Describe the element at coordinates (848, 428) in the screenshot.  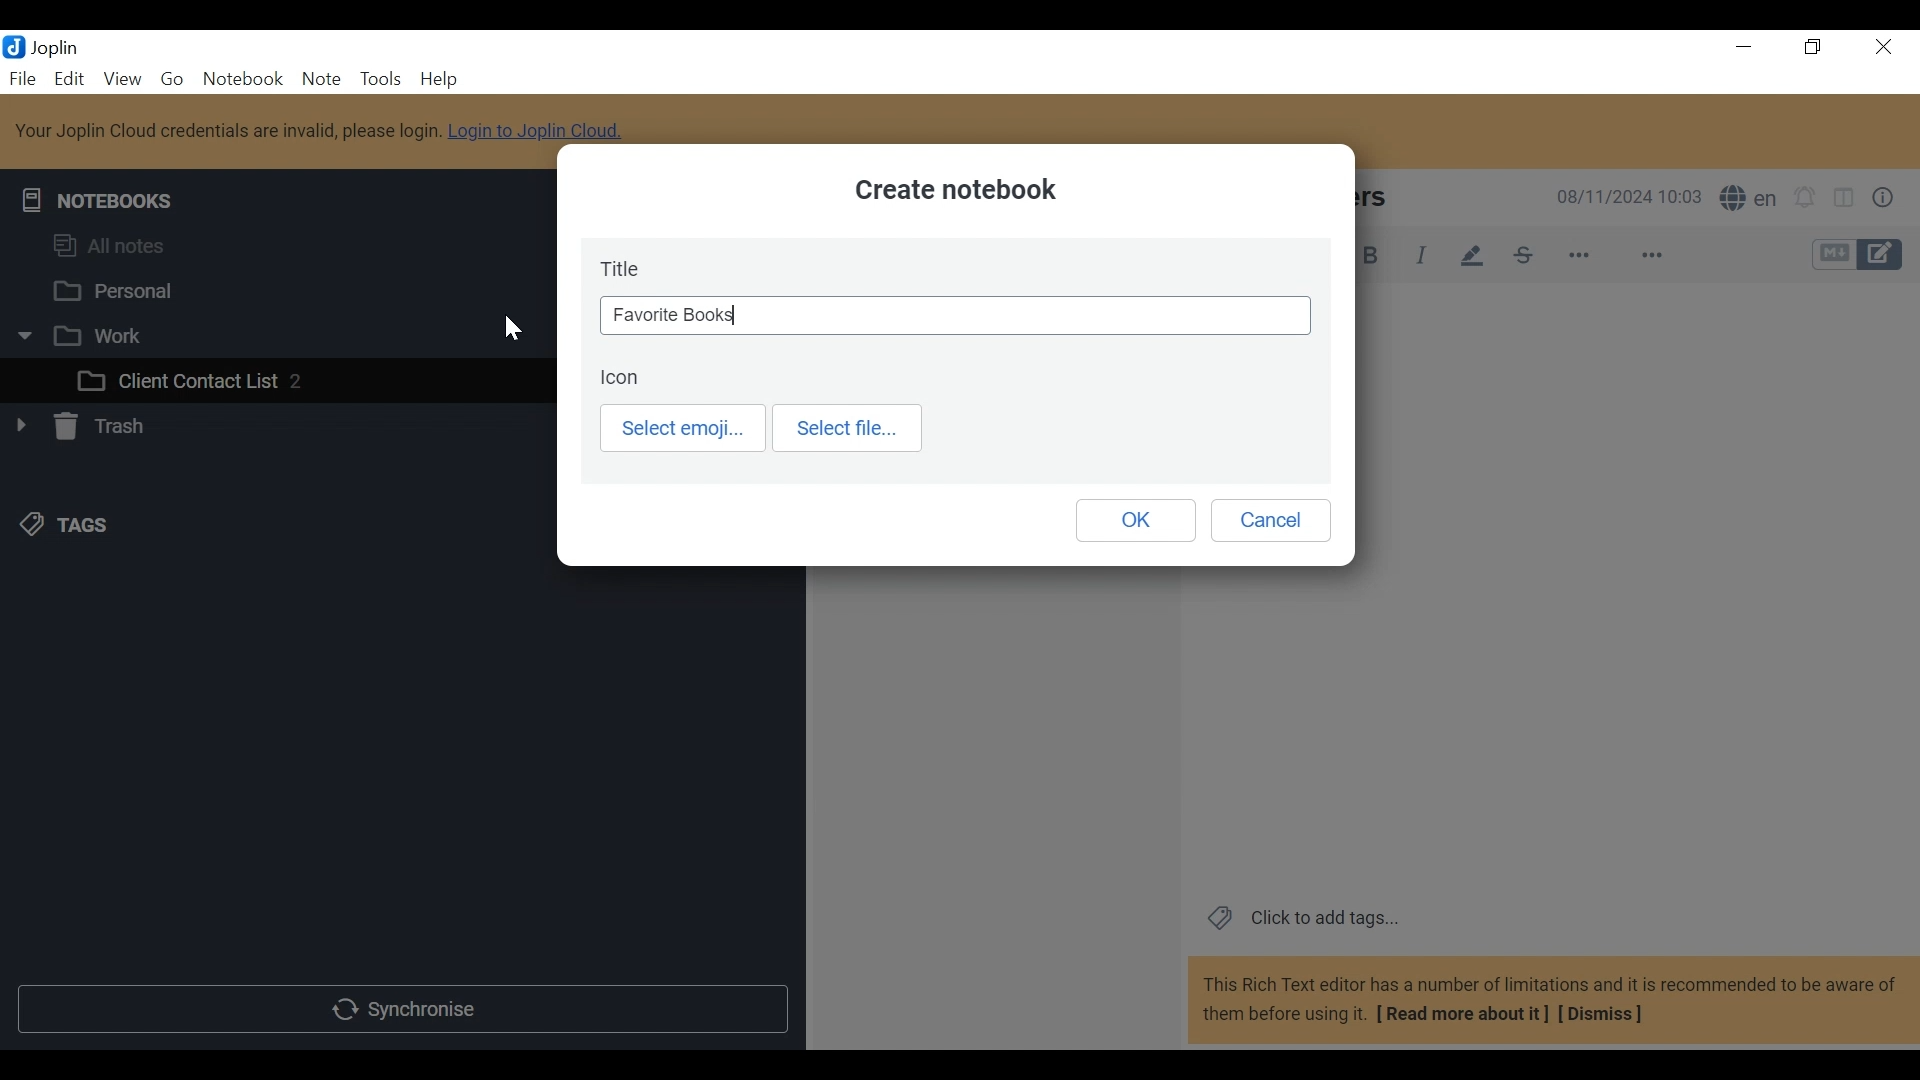
I see `Select file` at that location.